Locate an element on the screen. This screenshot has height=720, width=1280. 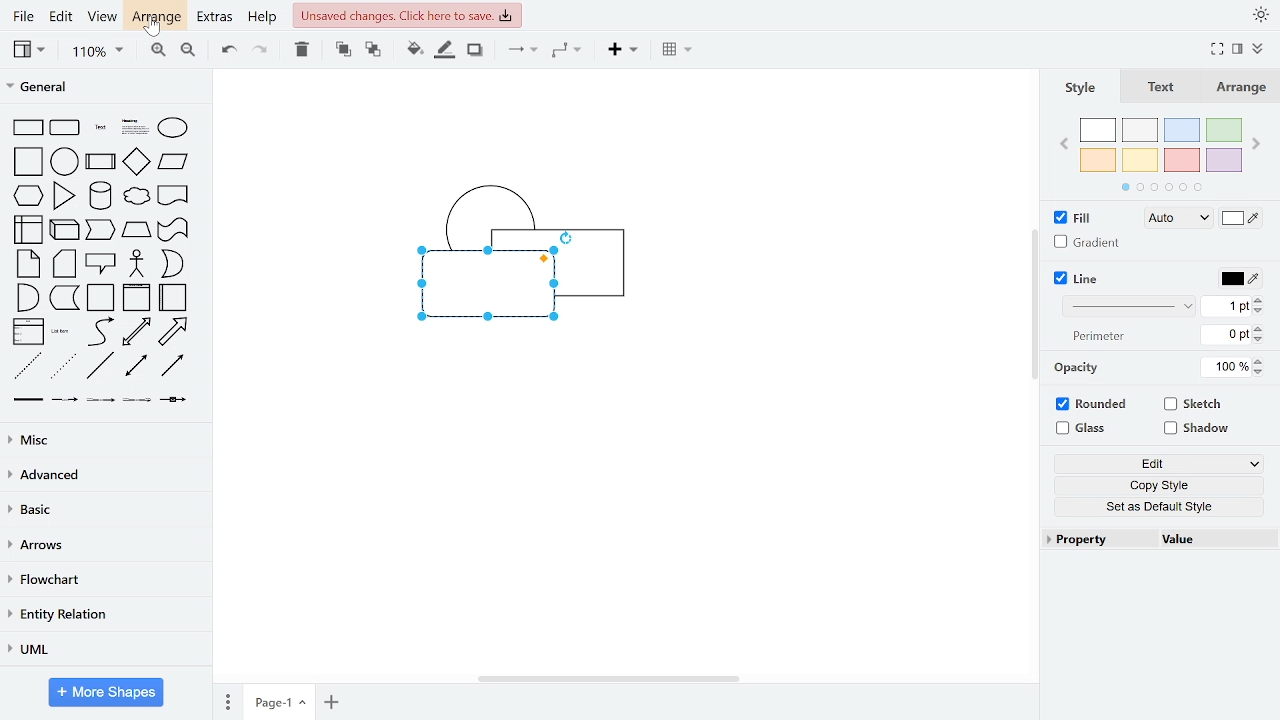
entity relation is located at coordinates (105, 613).